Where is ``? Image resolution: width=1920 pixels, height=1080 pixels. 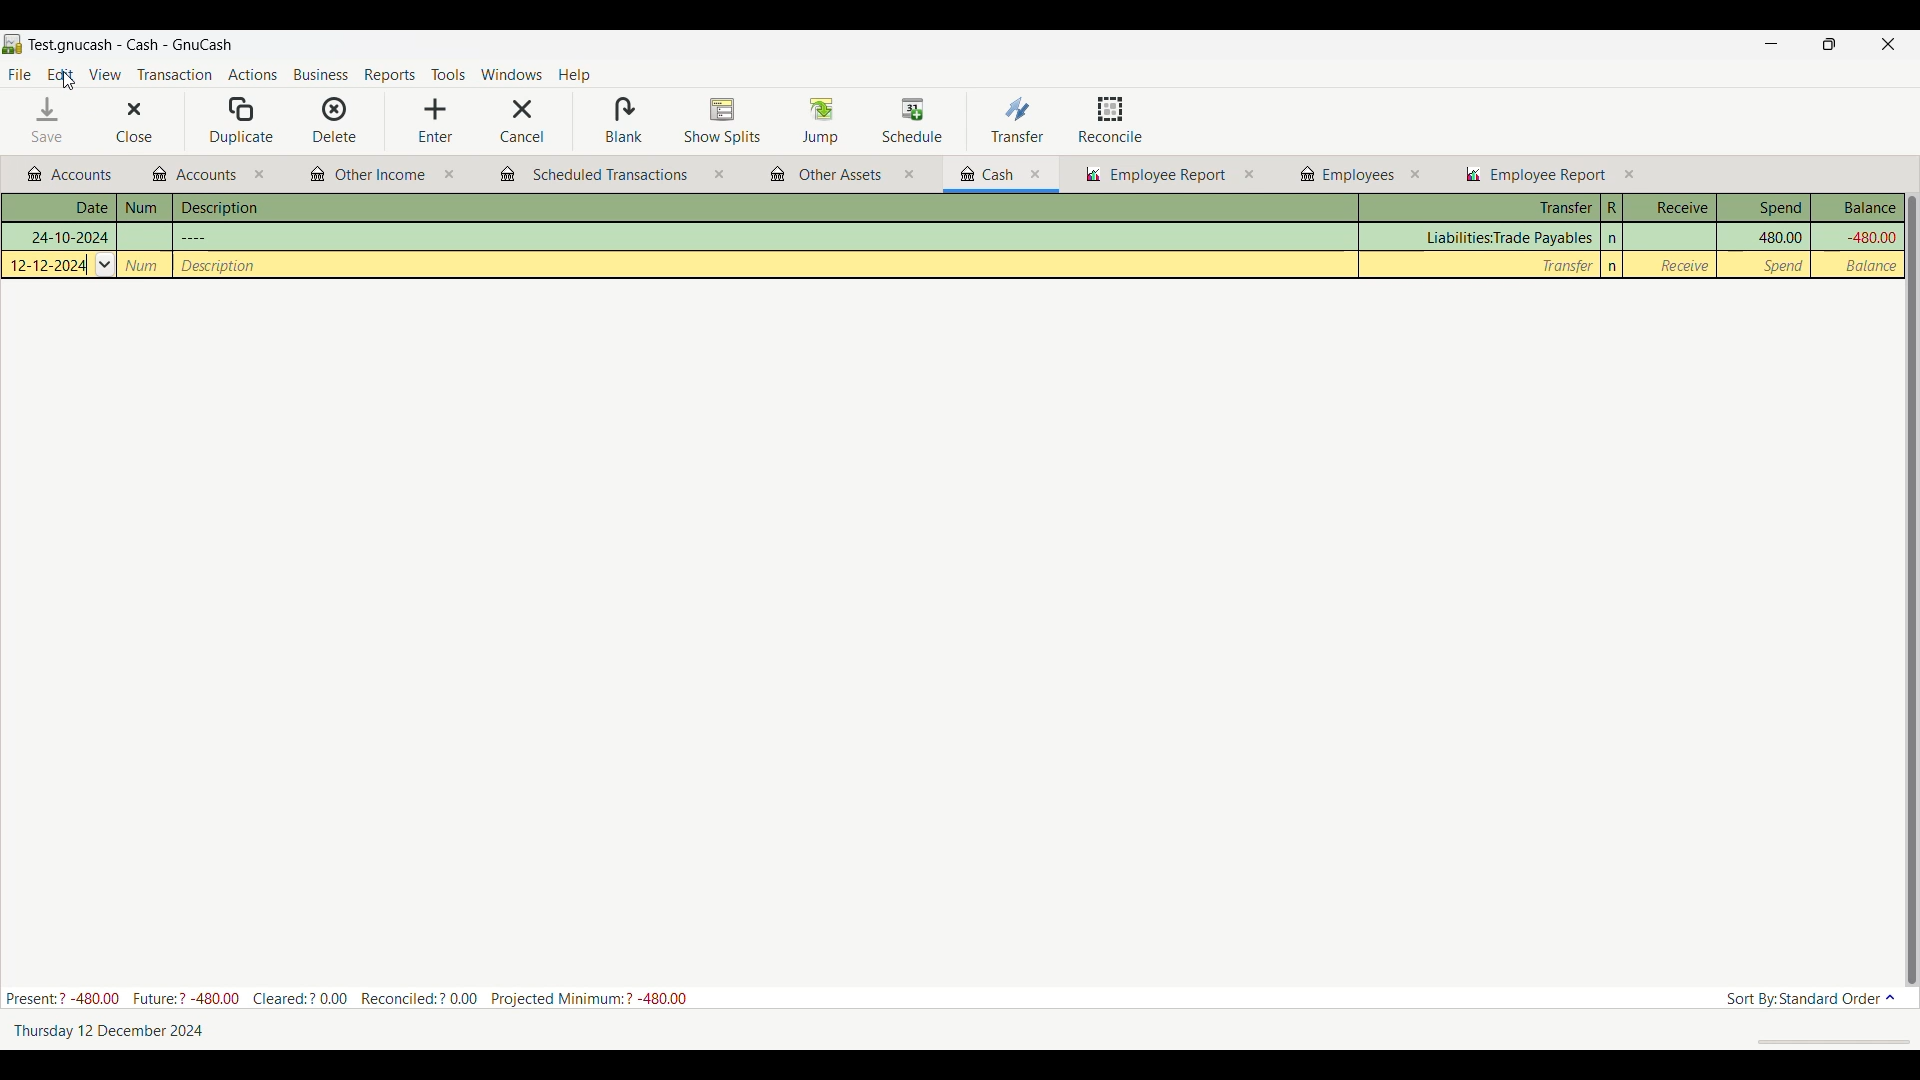
 is located at coordinates (142, 265).